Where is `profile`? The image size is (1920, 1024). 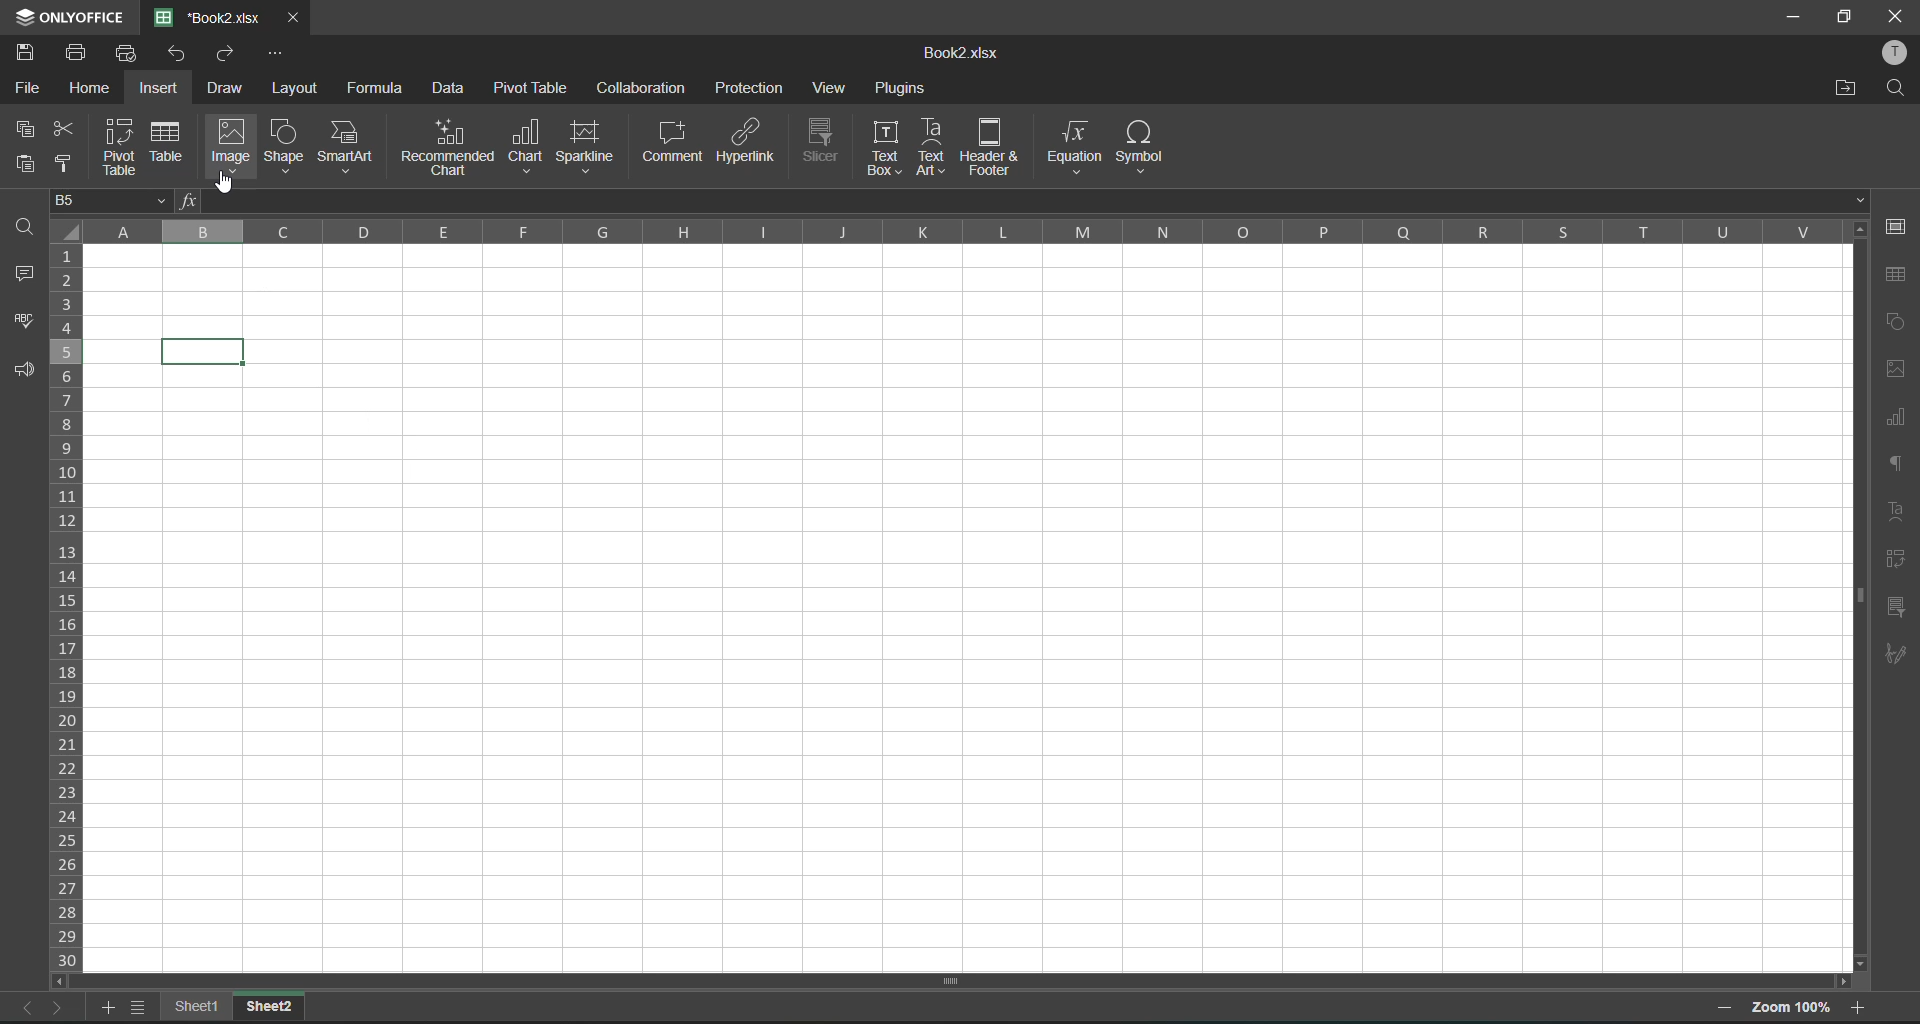 profile is located at coordinates (1896, 51).